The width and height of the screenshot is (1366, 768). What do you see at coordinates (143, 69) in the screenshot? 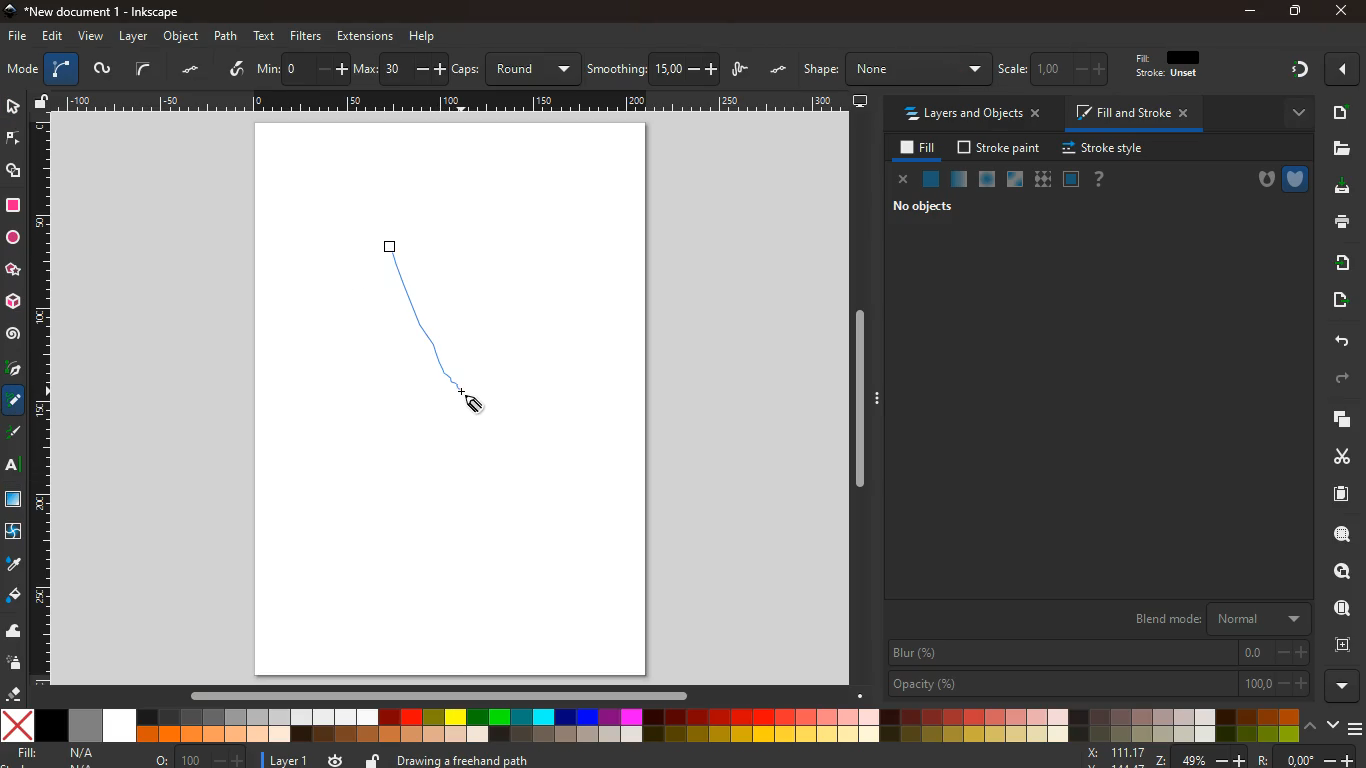
I see `curve` at bounding box center [143, 69].